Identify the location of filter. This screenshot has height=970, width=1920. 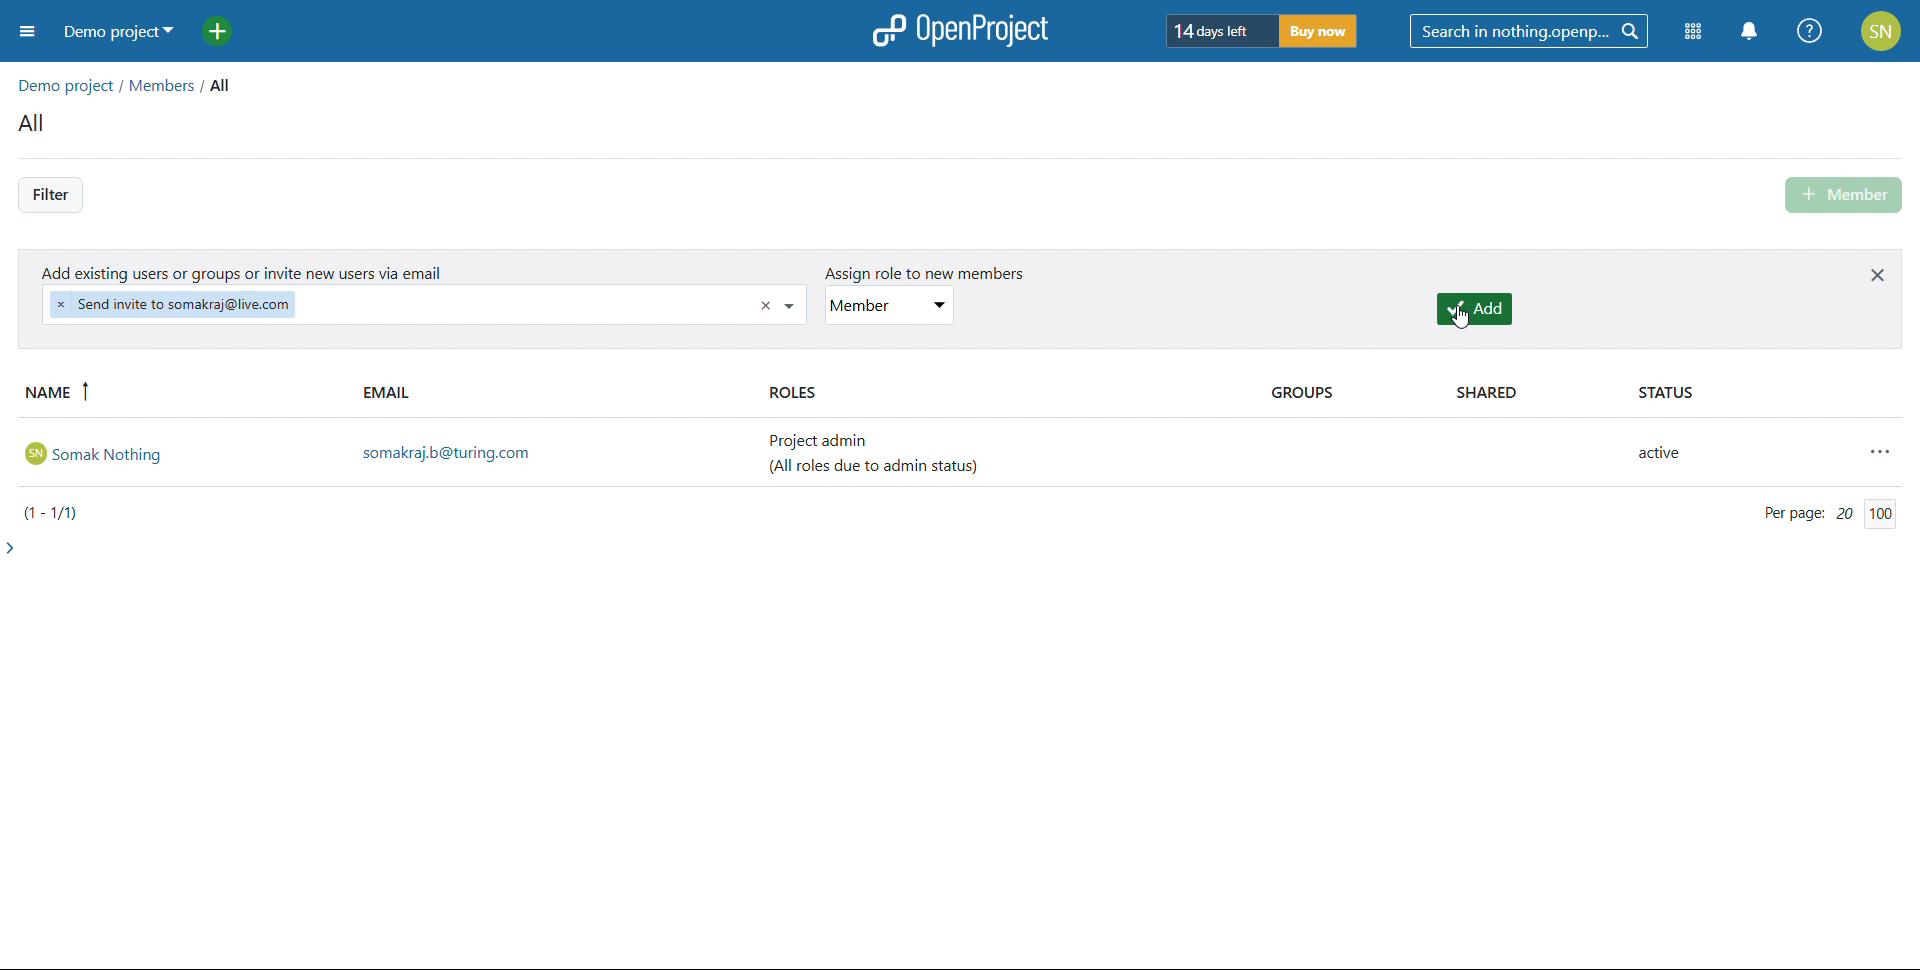
(50, 195).